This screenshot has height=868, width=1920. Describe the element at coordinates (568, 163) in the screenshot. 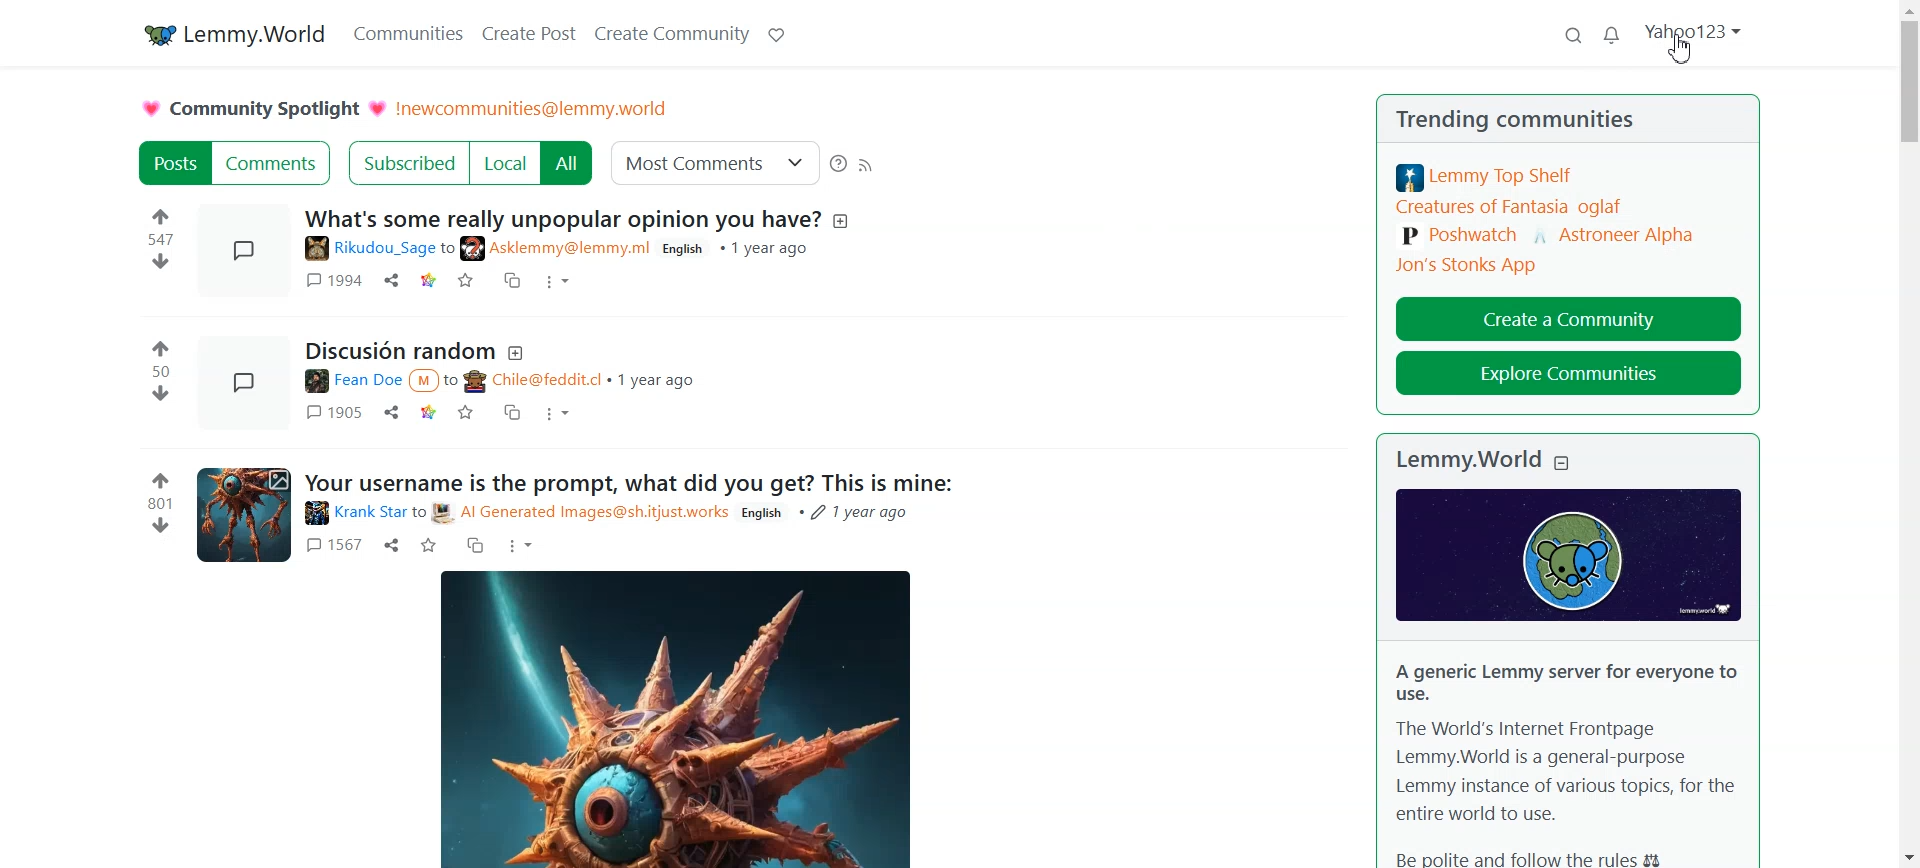

I see `All` at that location.